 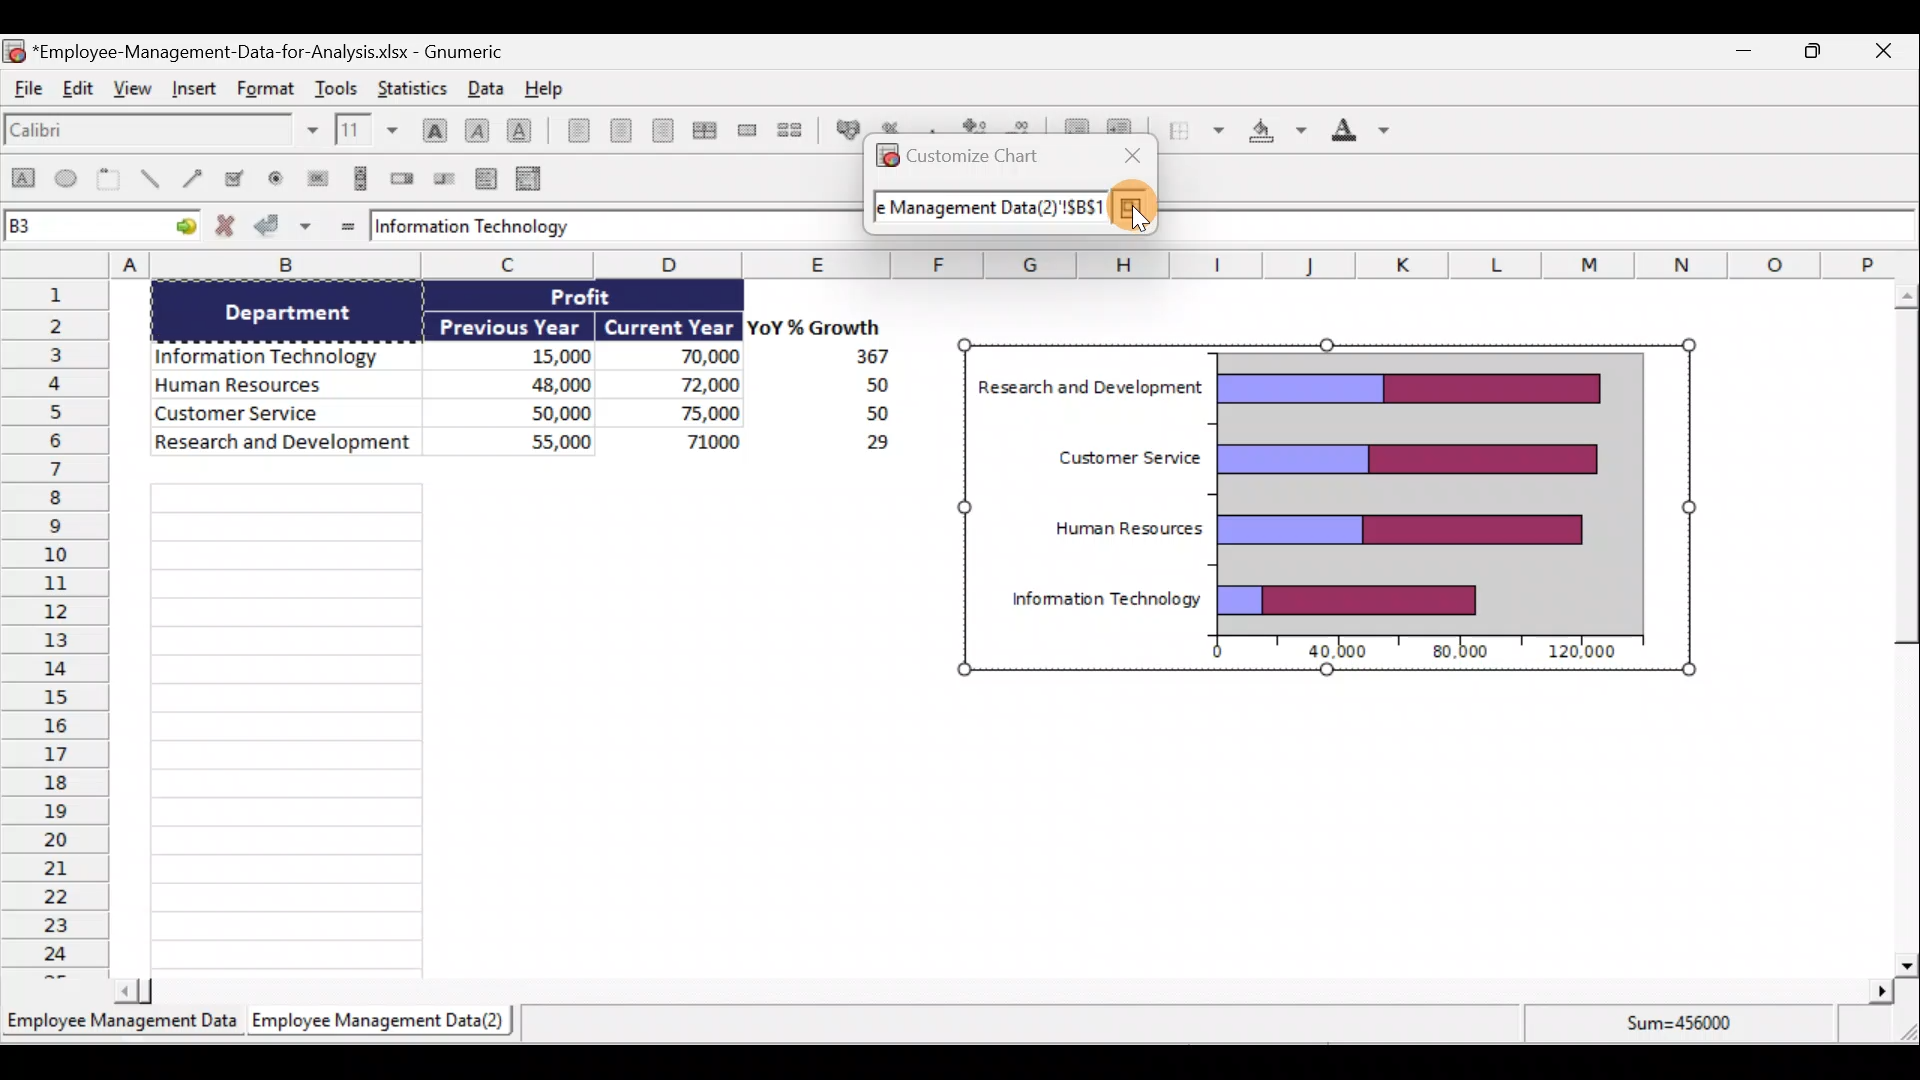 I want to click on Sum=456000, so click(x=1684, y=1032).